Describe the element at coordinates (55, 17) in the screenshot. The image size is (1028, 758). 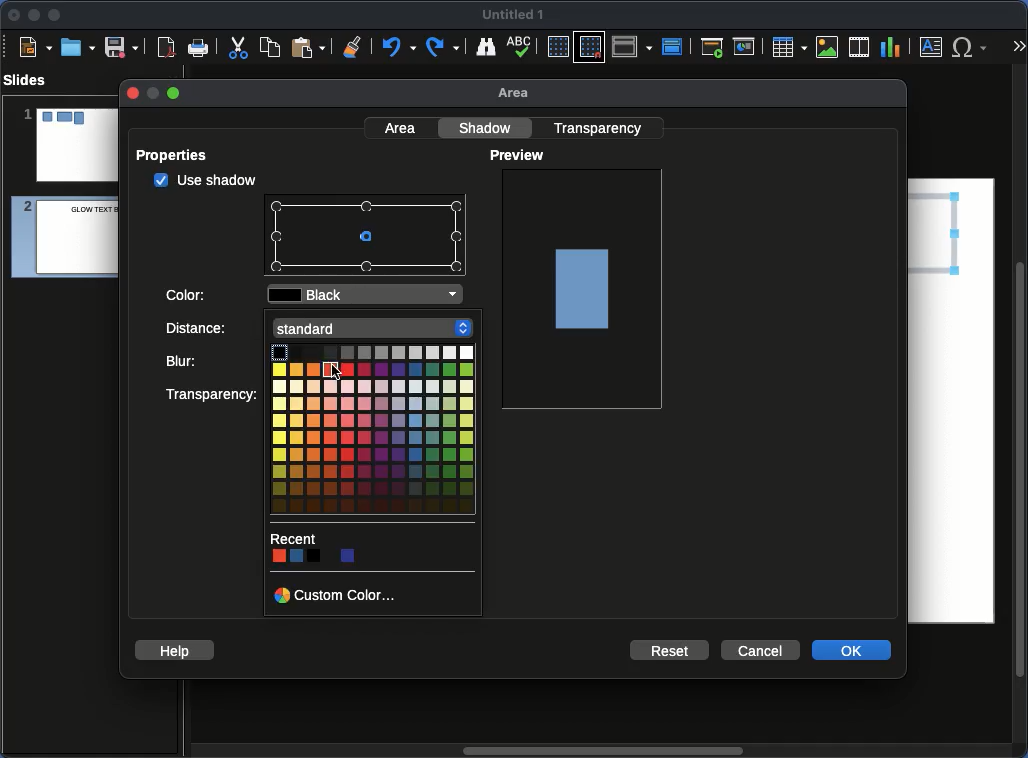
I see `Maximize` at that location.